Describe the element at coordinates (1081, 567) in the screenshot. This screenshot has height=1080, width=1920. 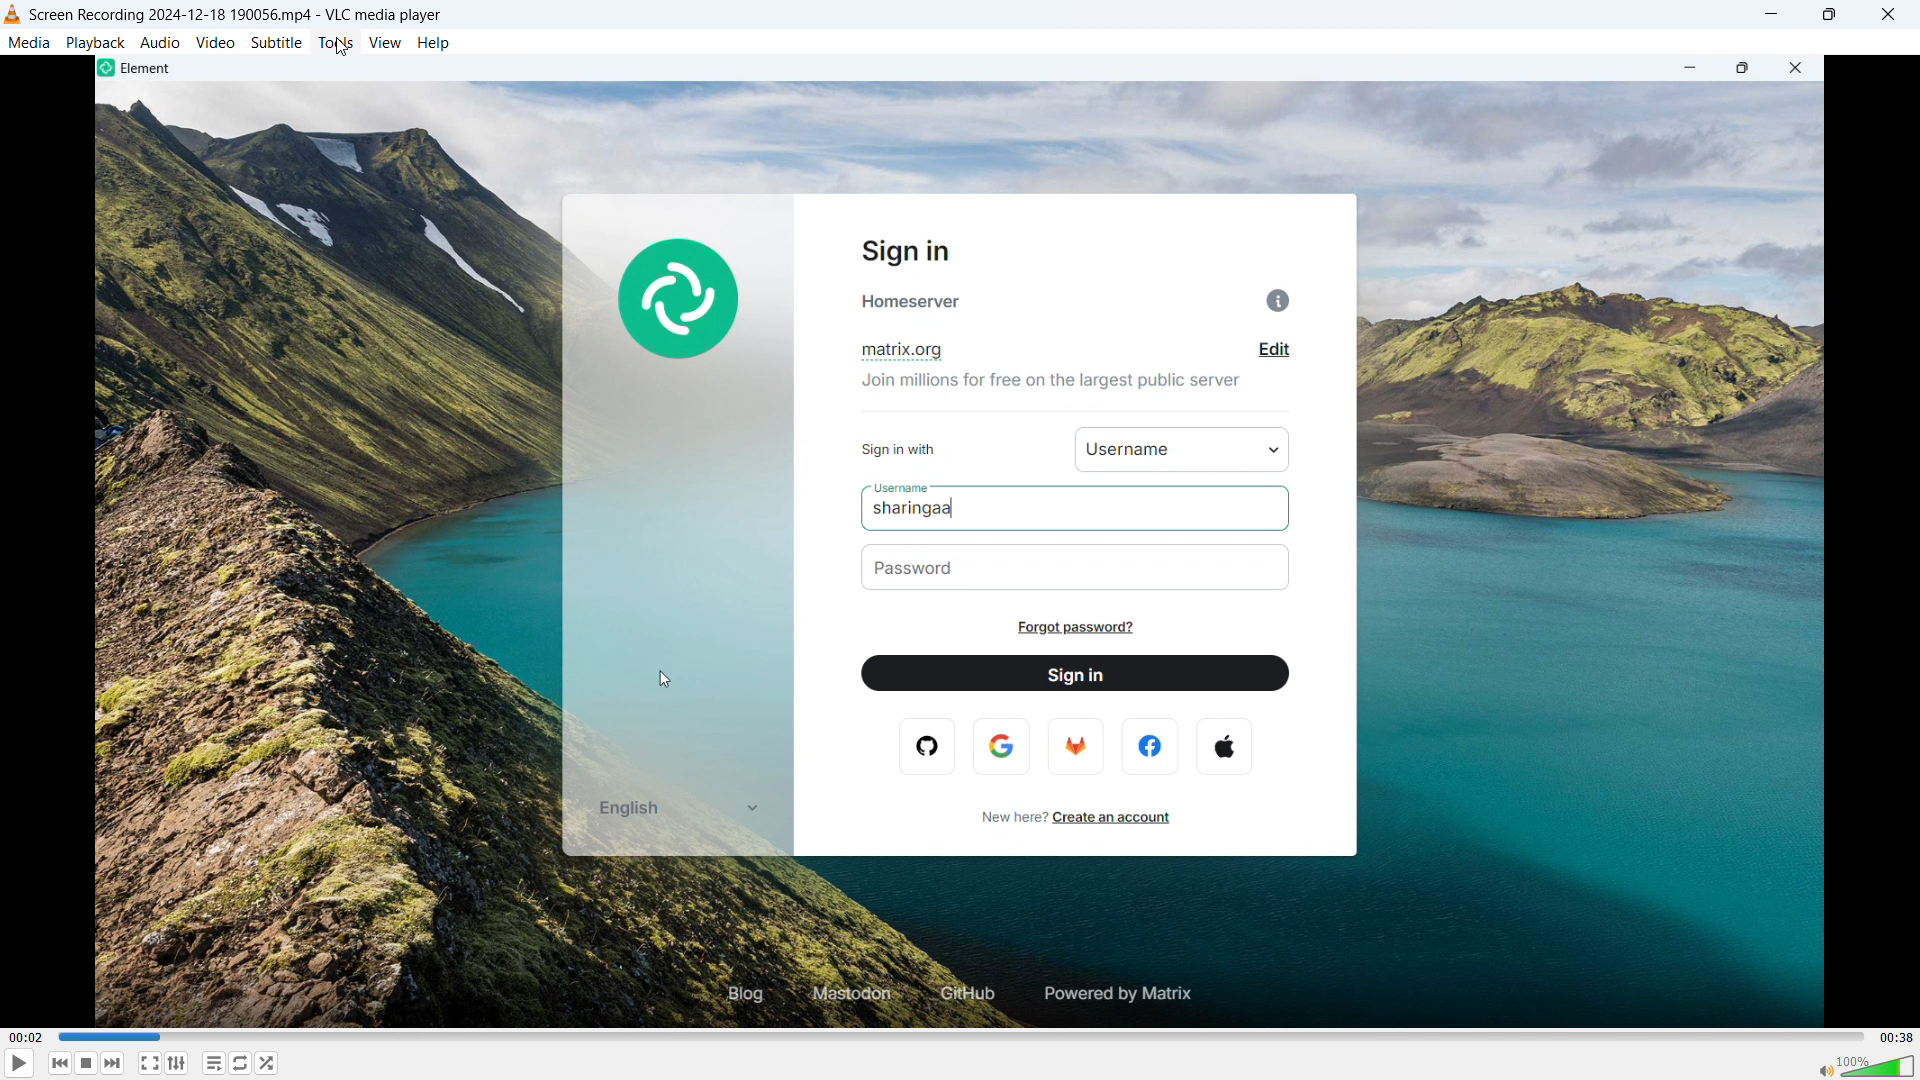
I see `password` at that location.